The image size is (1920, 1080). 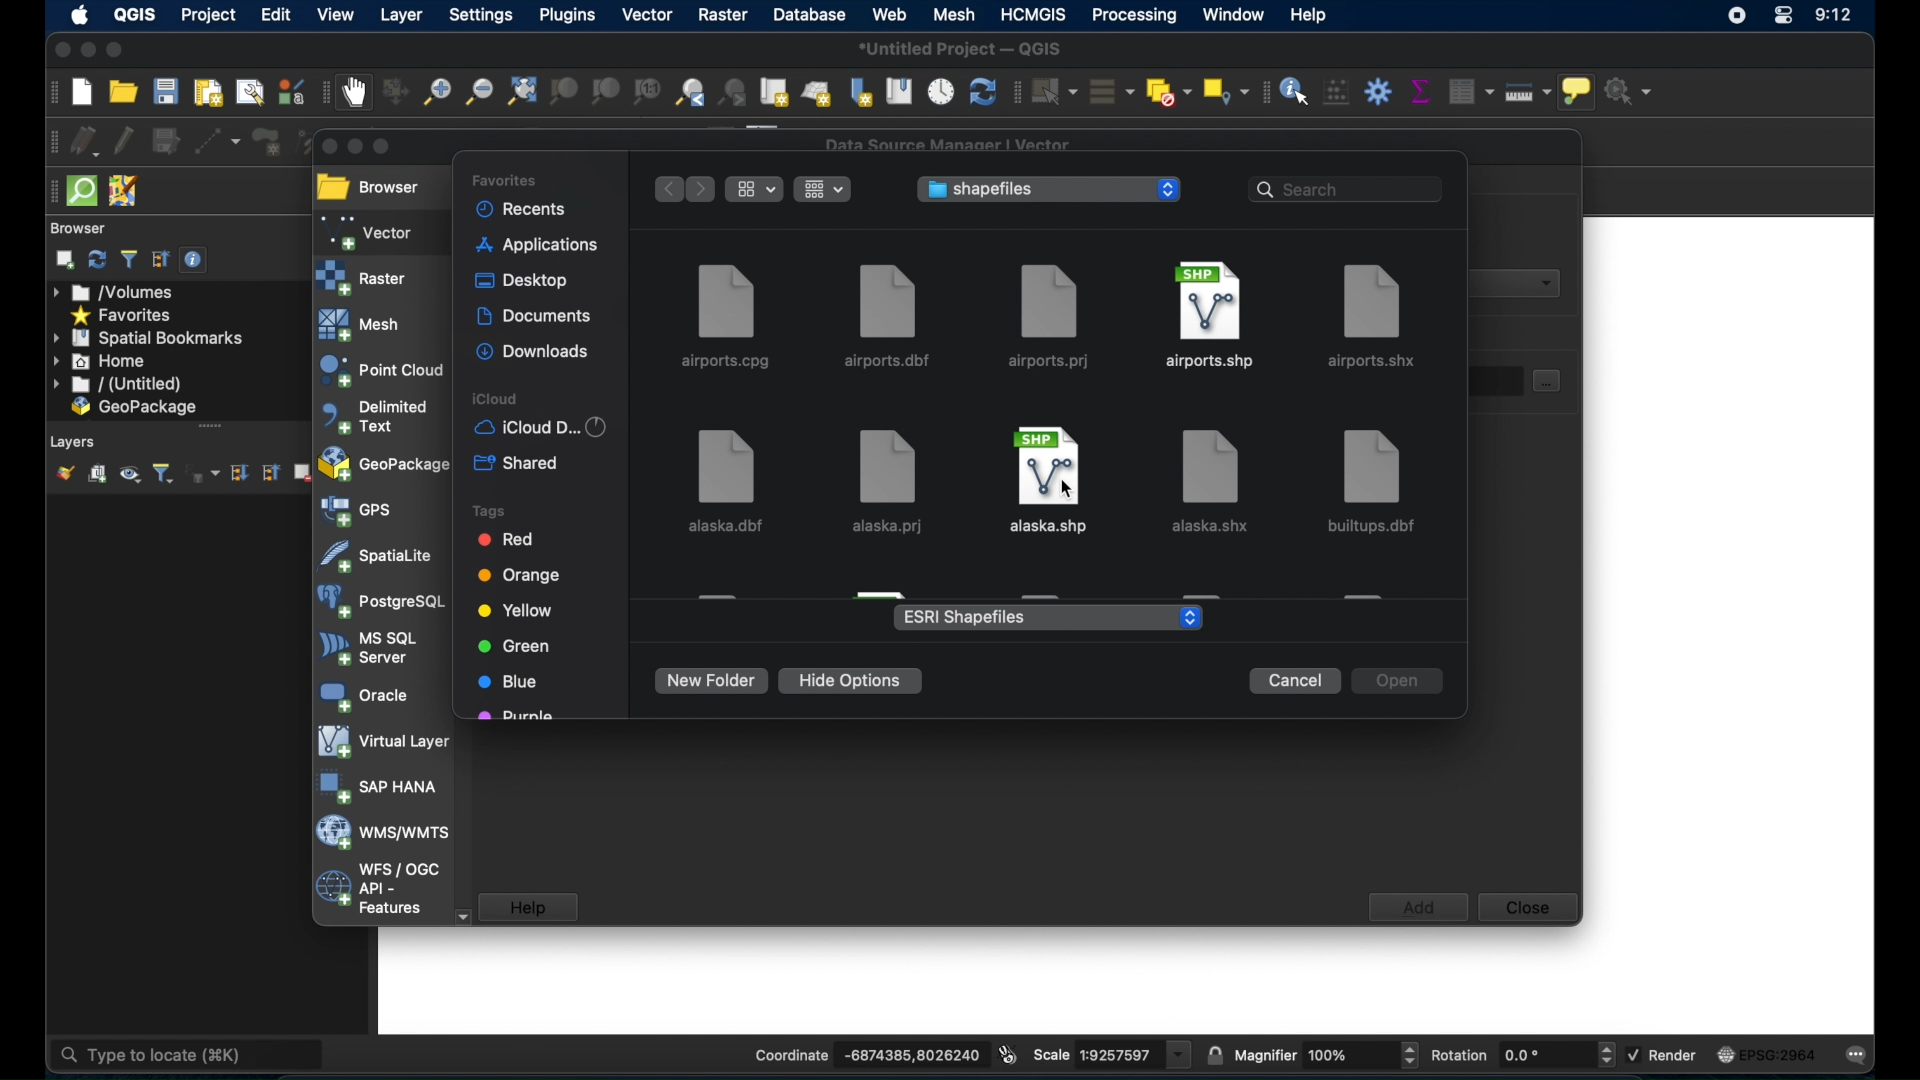 What do you see at coordinates (1047, 479) in the screenshot?
I see `file` at bounding box center [1047, 479].